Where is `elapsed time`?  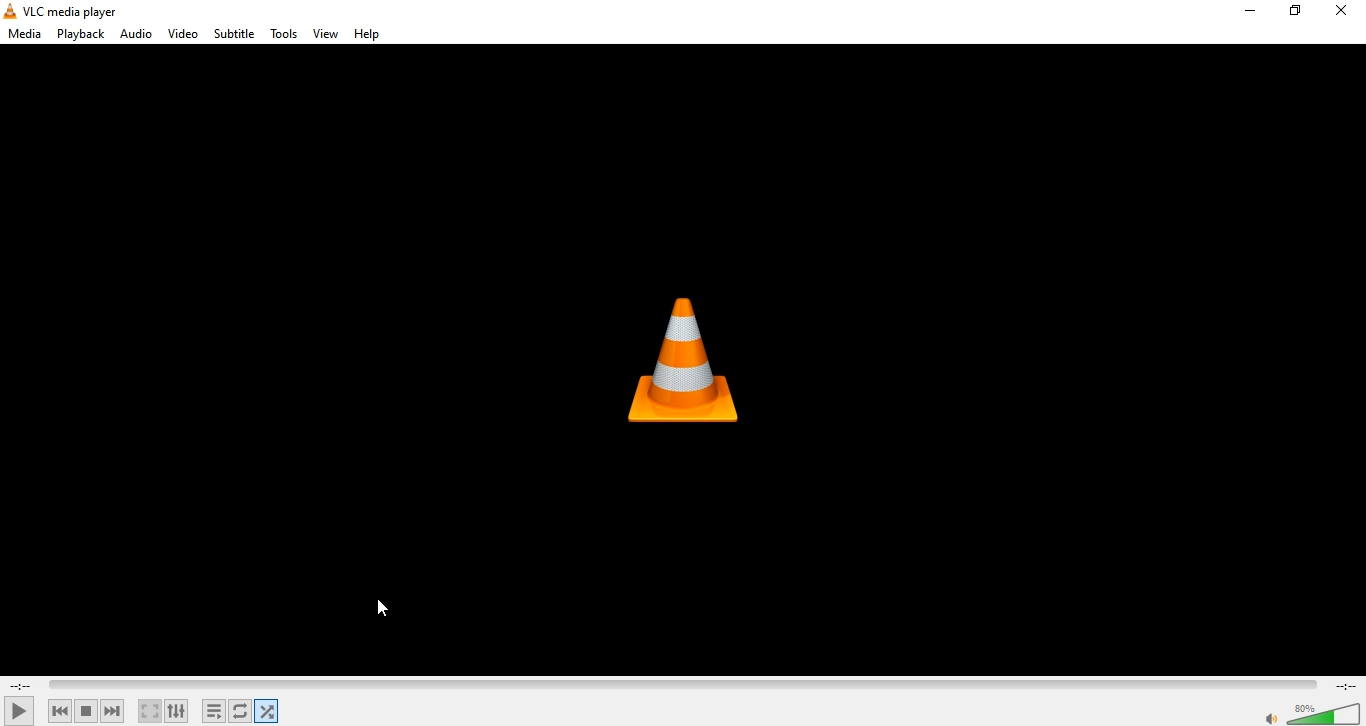 elapsed time is located at coordinates (20, 685).